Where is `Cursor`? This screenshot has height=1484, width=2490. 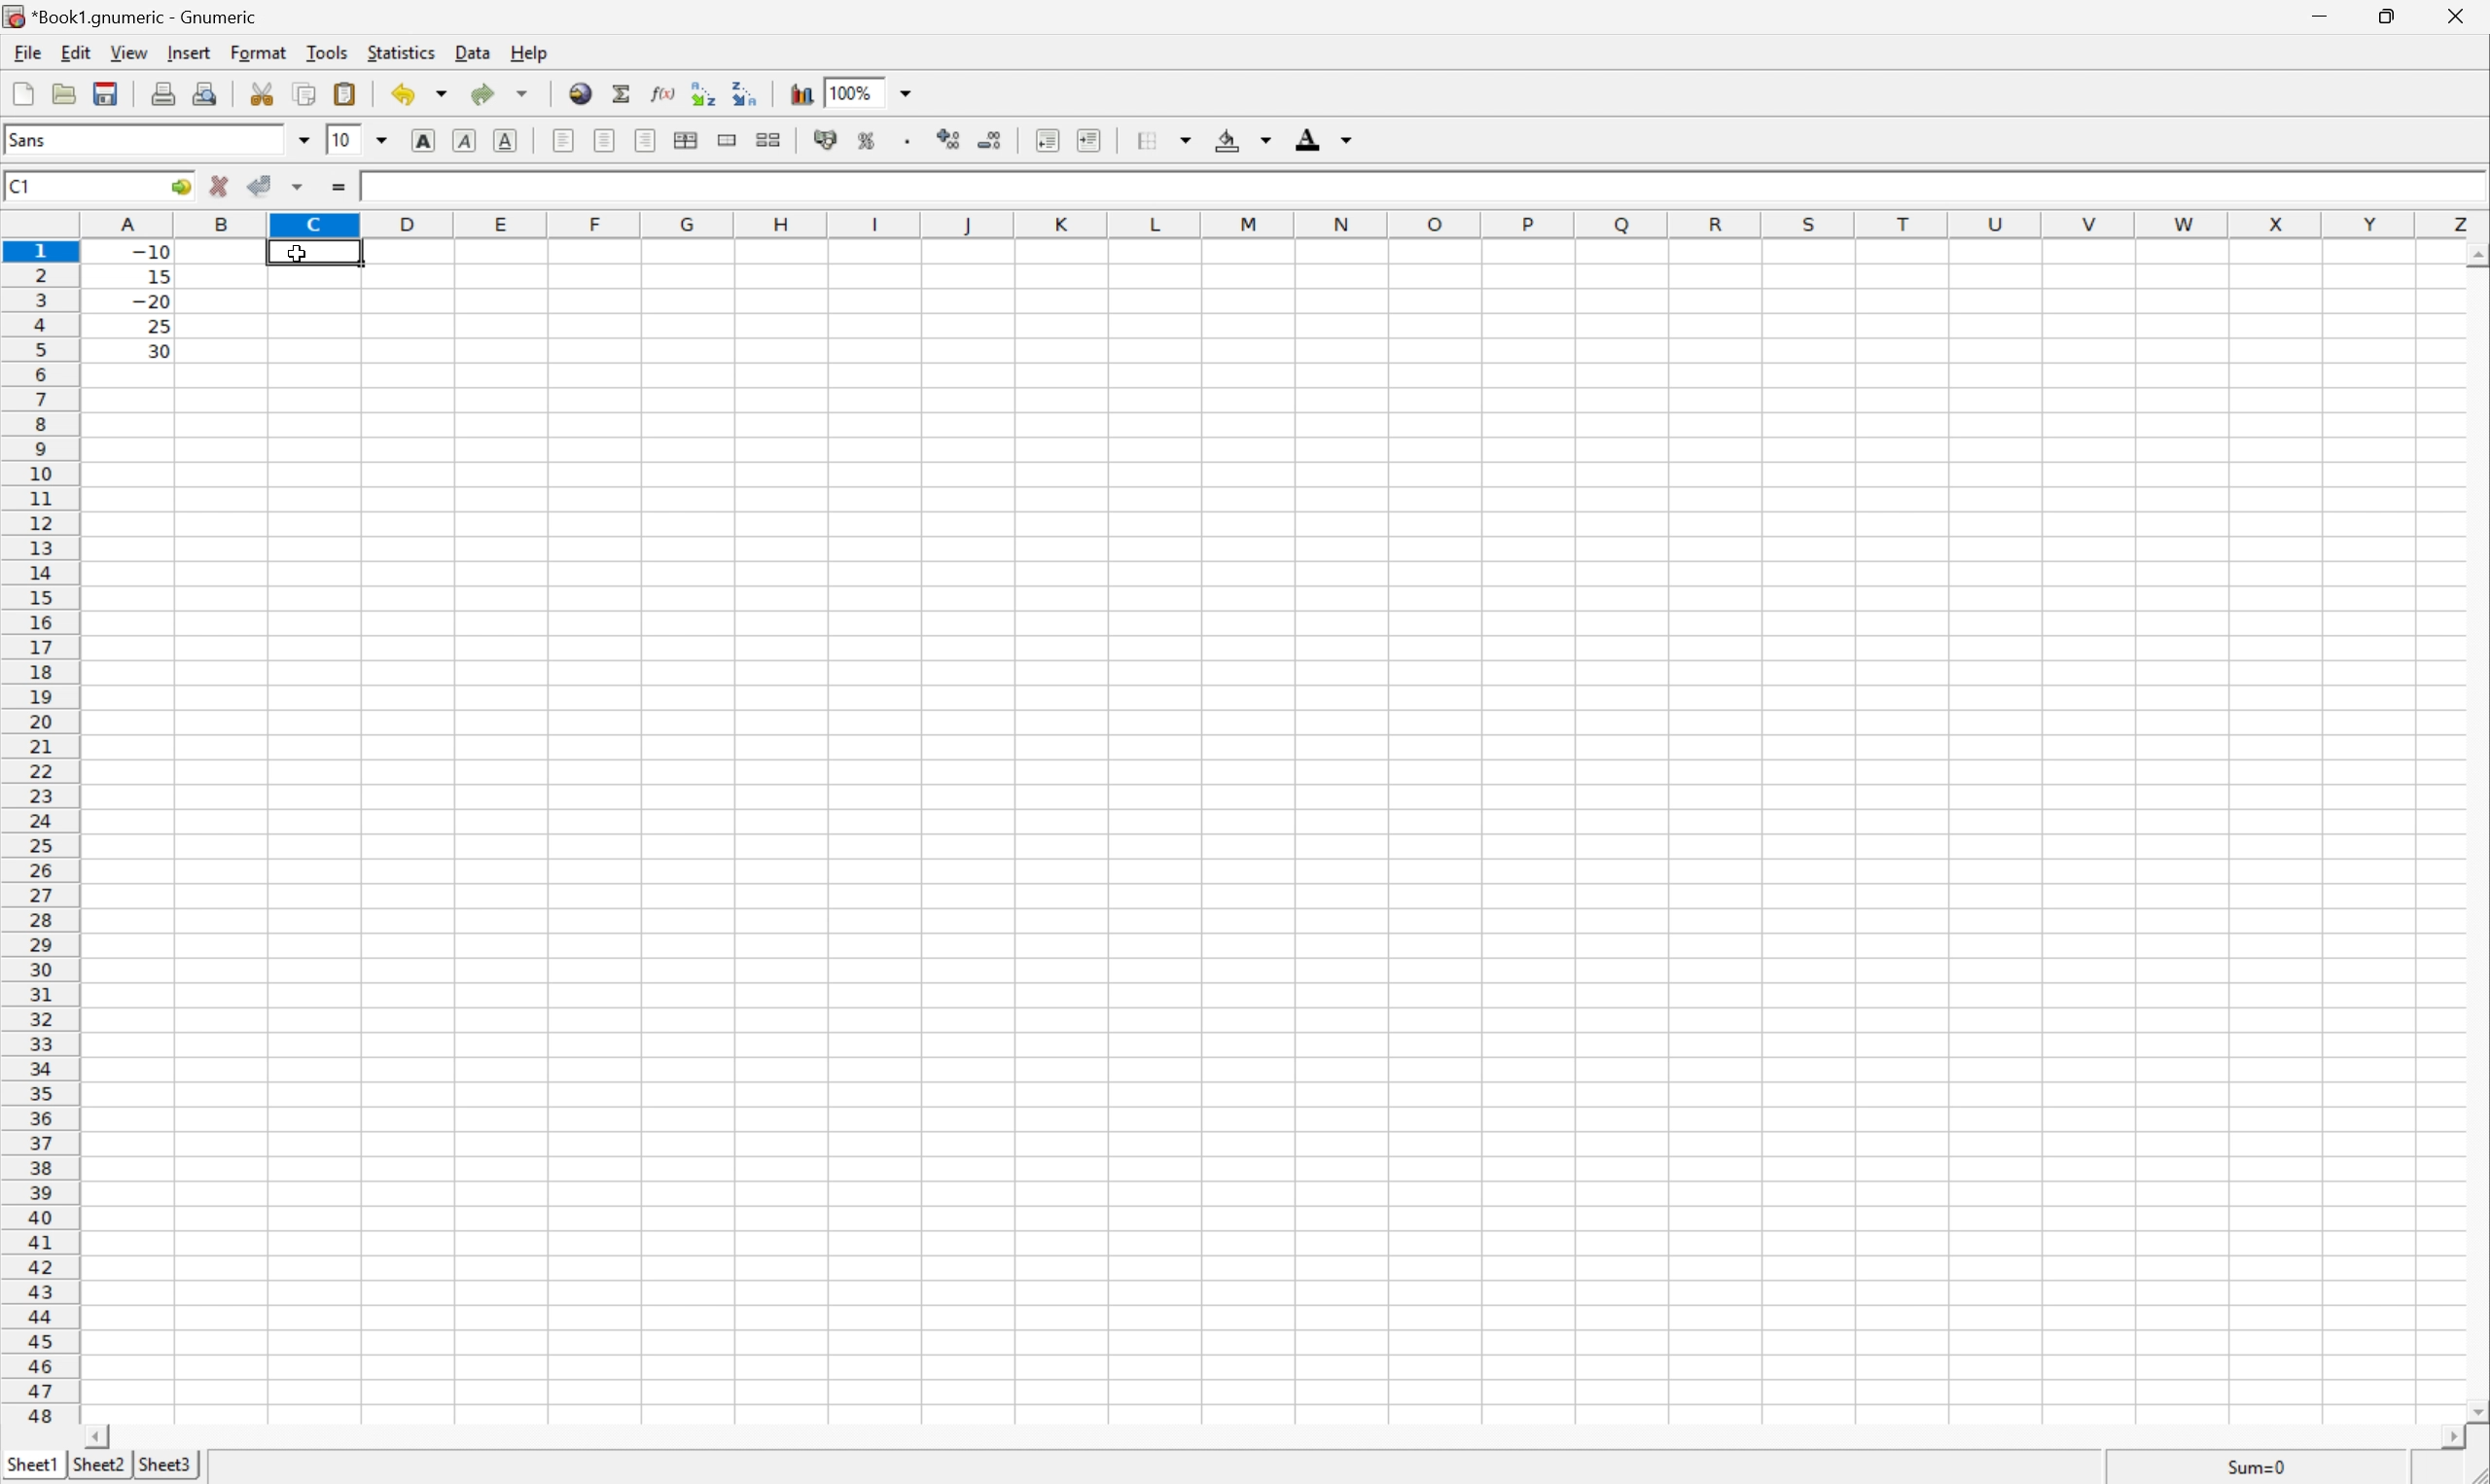
Cursor is located at coordinates (299, 257).